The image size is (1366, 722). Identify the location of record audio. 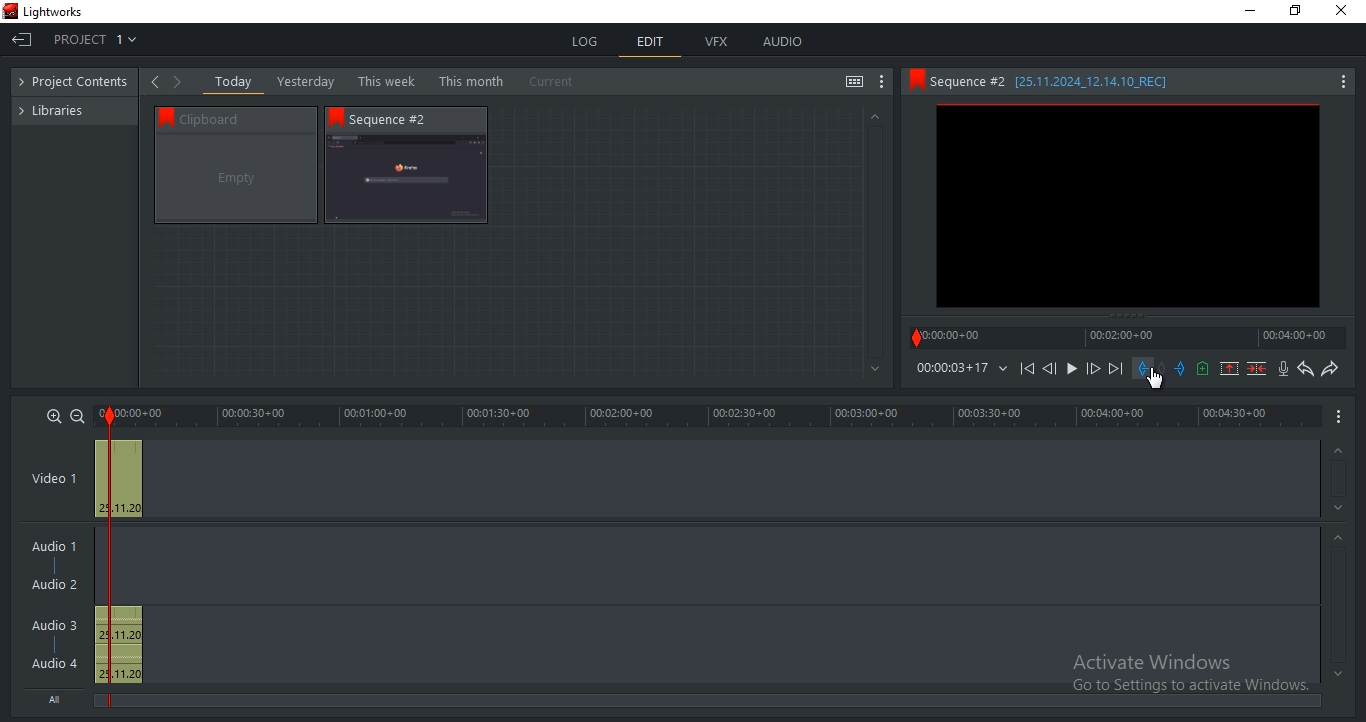
(1285, 369).